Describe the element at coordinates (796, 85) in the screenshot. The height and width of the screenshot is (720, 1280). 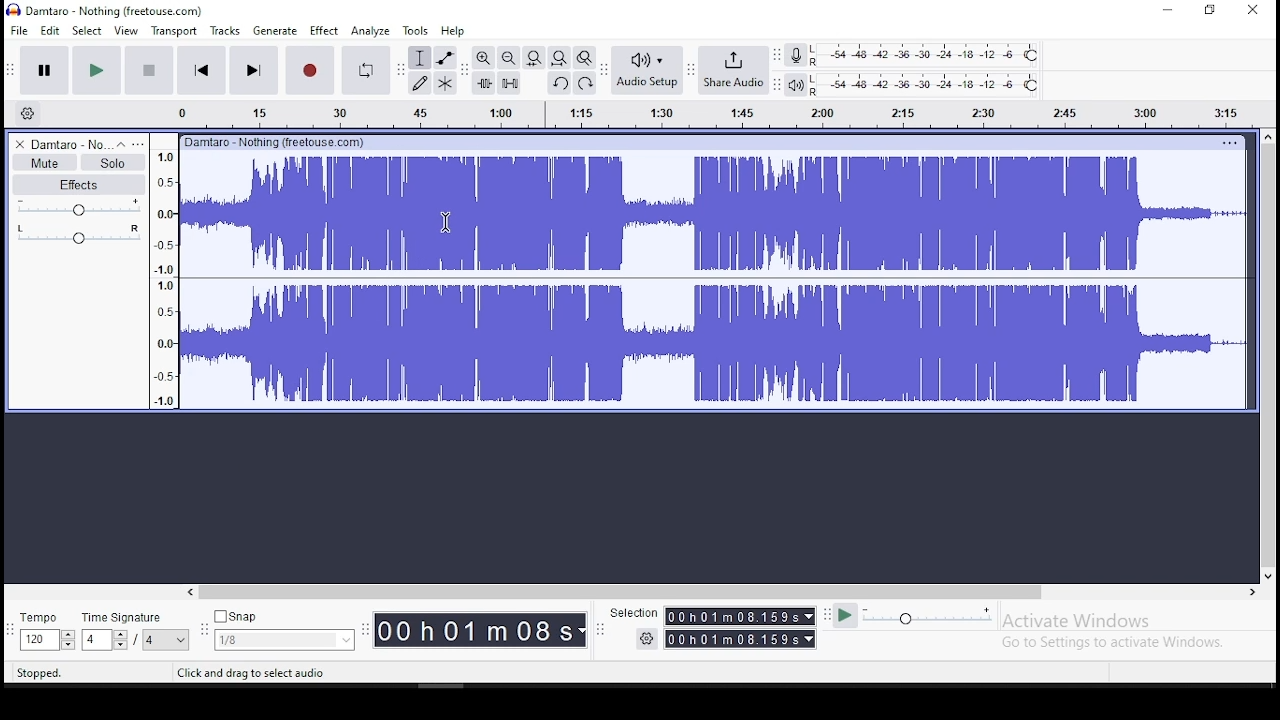
I see `playback meter` at that location.